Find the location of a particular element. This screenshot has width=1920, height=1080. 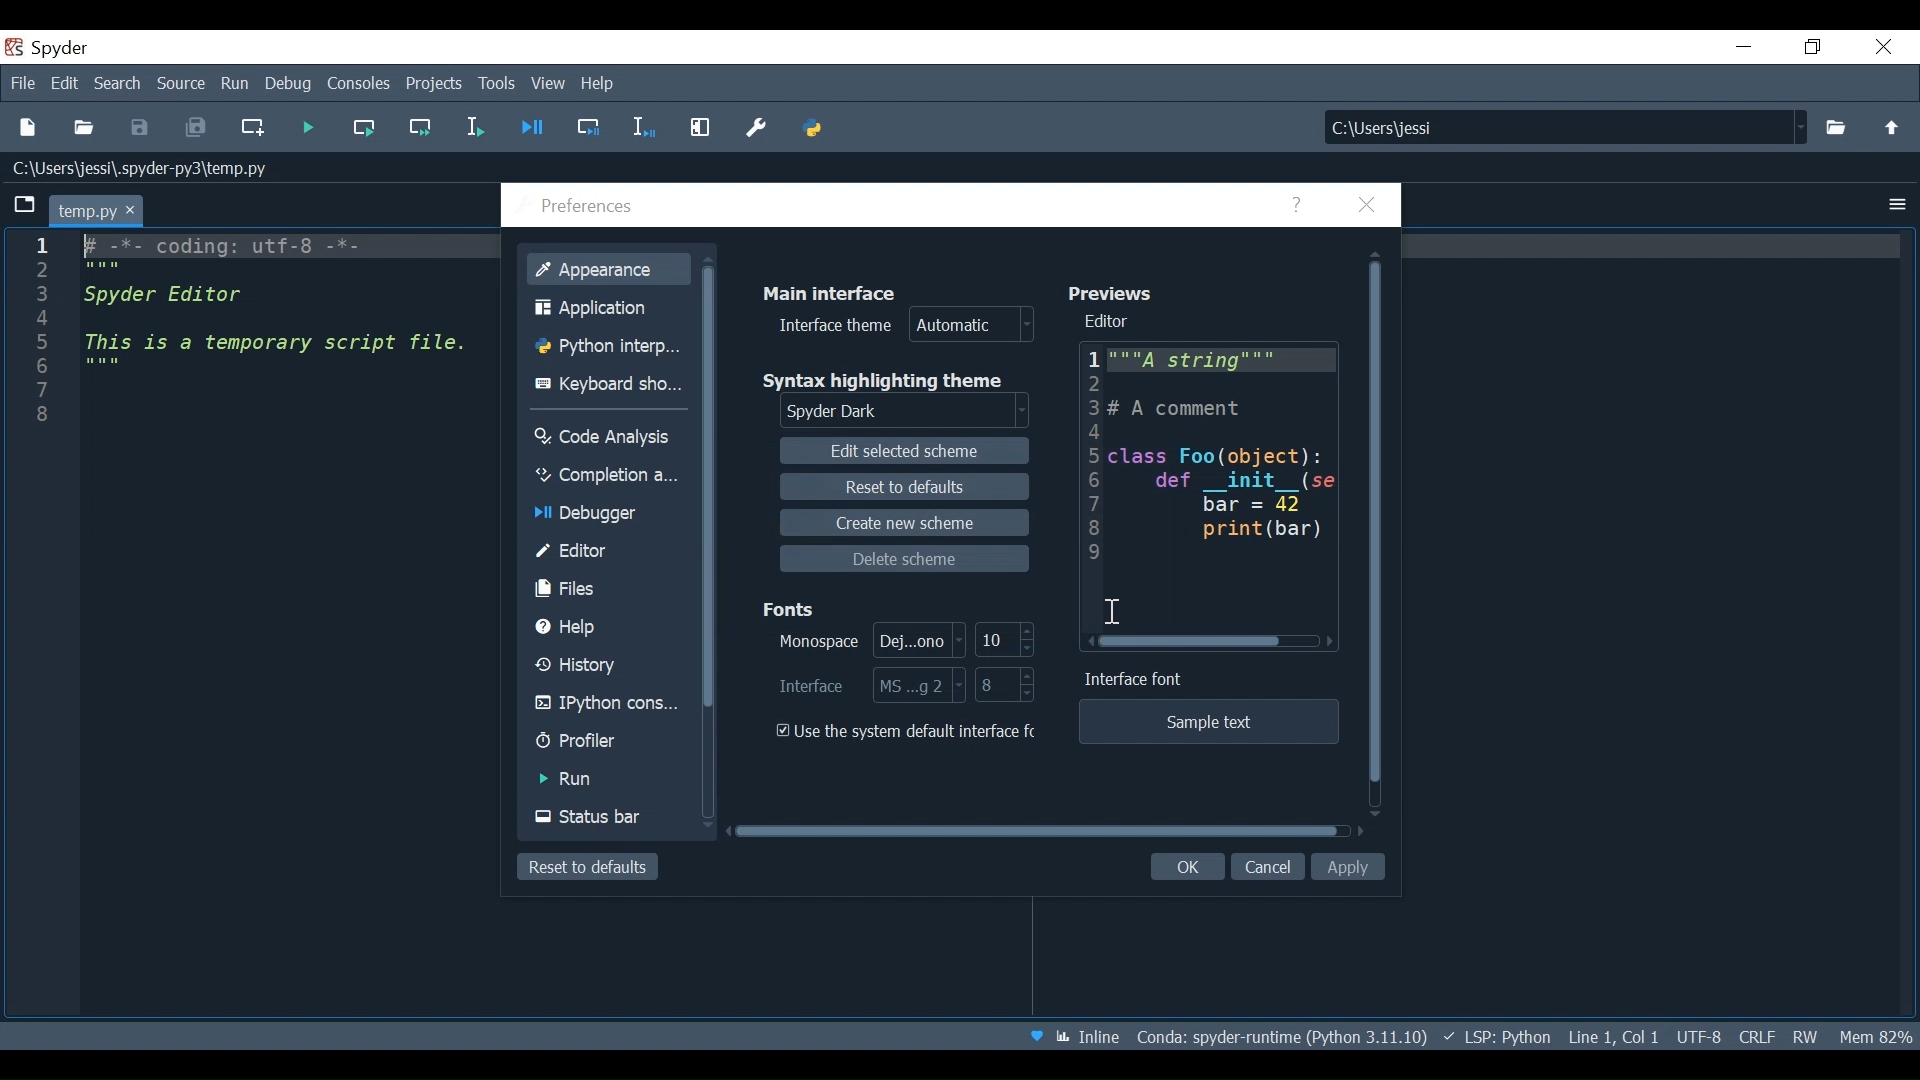

Cursor Position is located at coordinates (1612, 1036).